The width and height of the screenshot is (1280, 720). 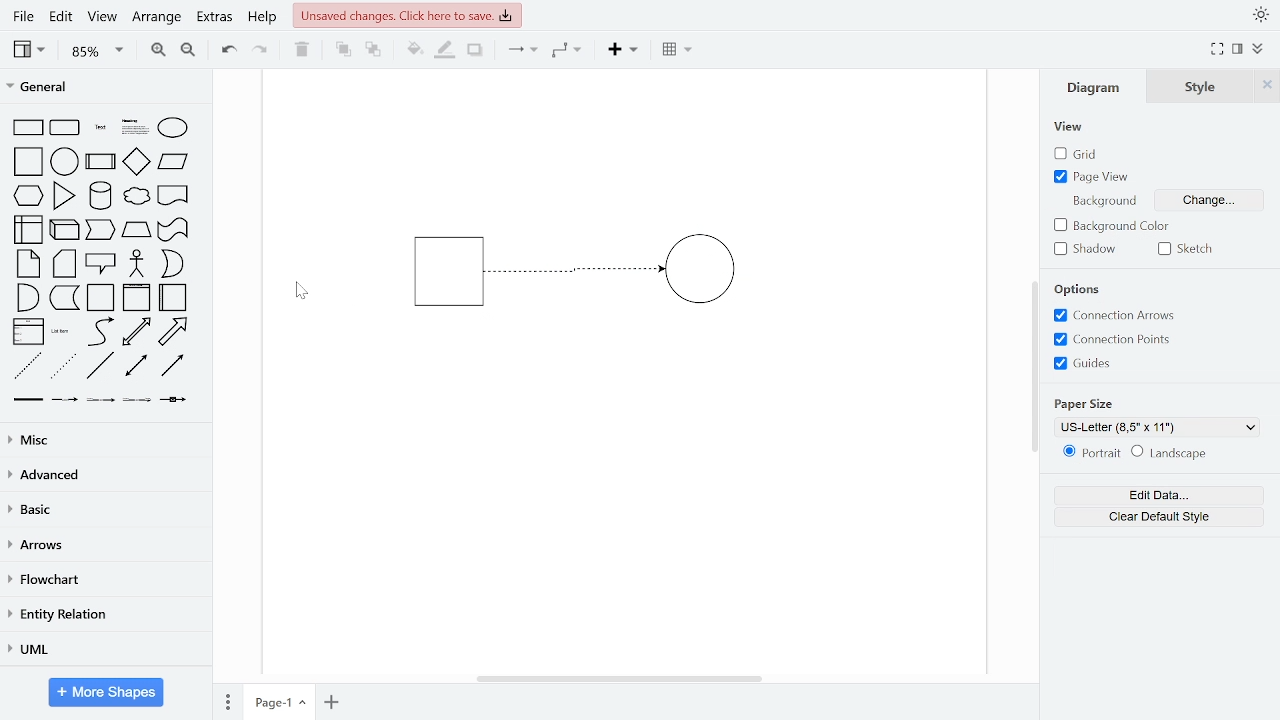 What do you see at coordinates (522, 51) in the screenshot?
I see `connector` at bounding box center [522, 51].